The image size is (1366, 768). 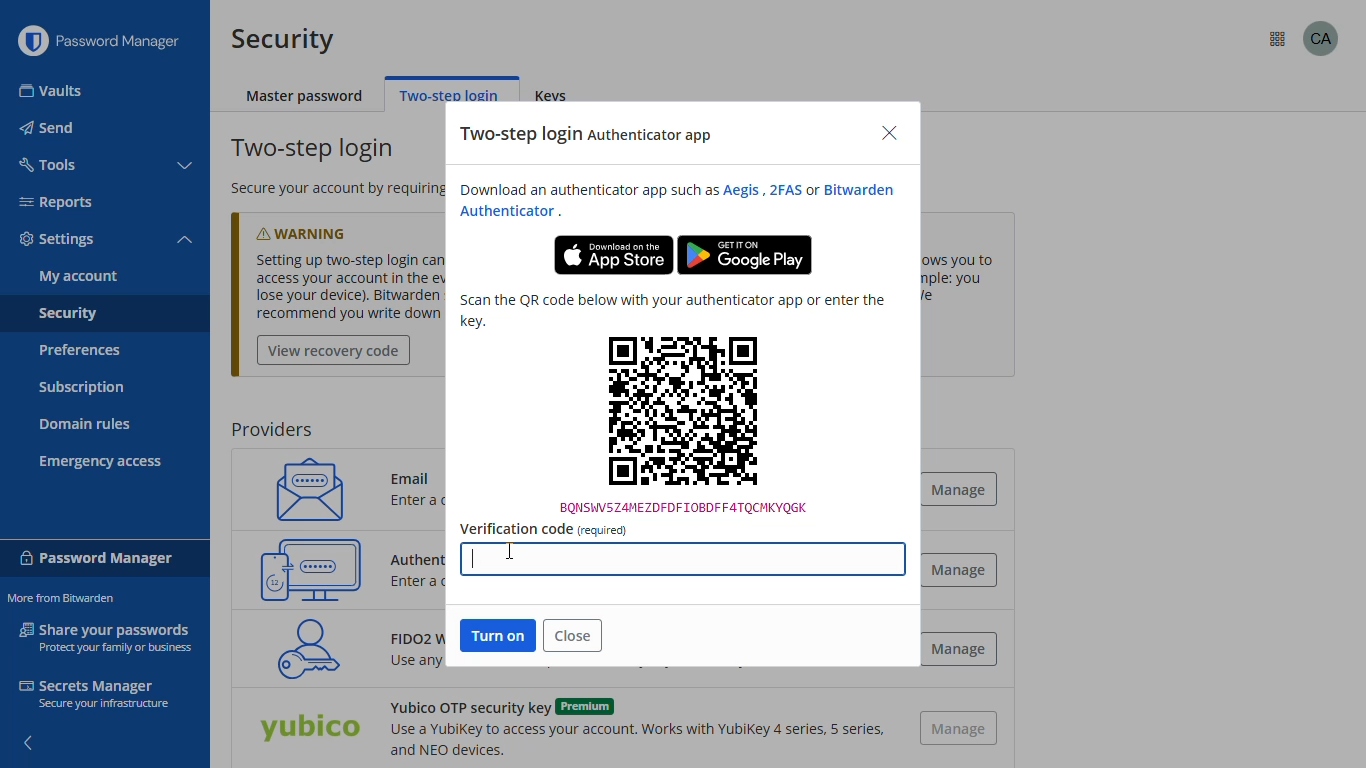 I want to click on Authenticator app, so click(x=420, y=557).